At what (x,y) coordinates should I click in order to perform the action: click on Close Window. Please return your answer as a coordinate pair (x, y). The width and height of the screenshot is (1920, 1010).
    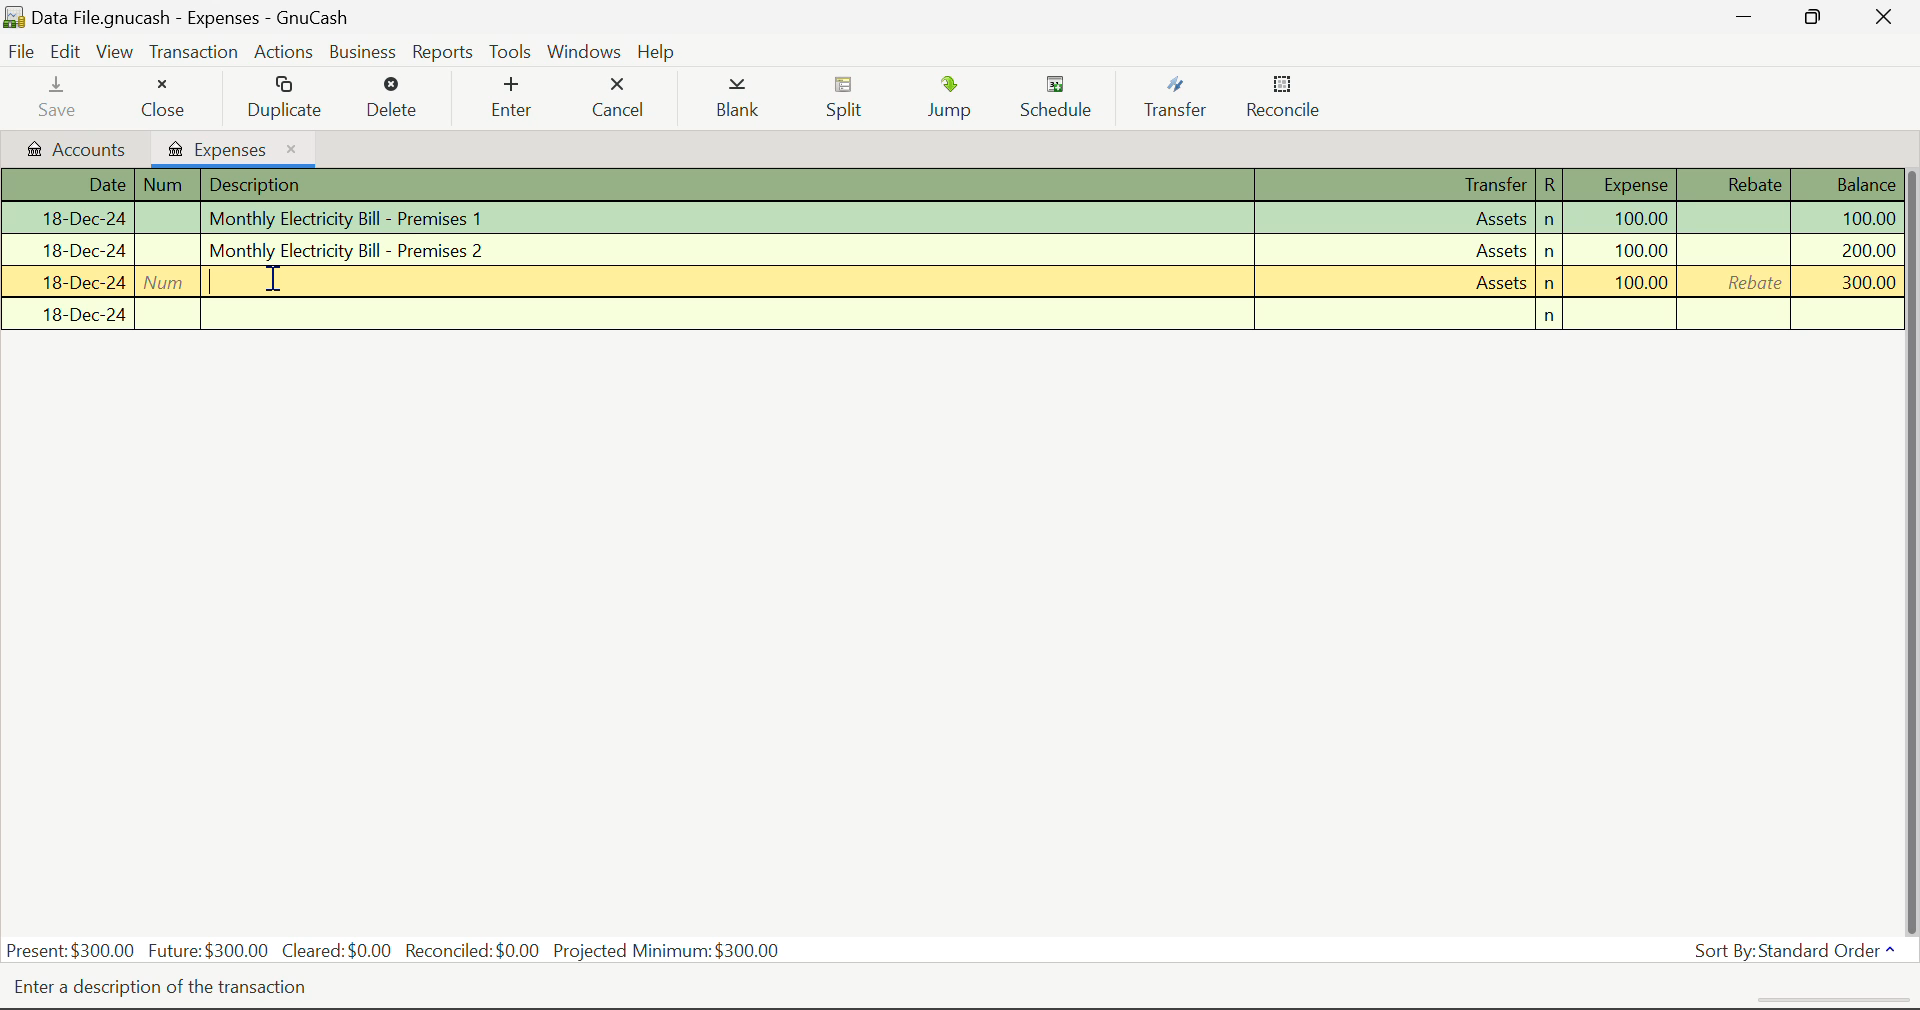
    Looking at the image, I should click on (1884, 18).